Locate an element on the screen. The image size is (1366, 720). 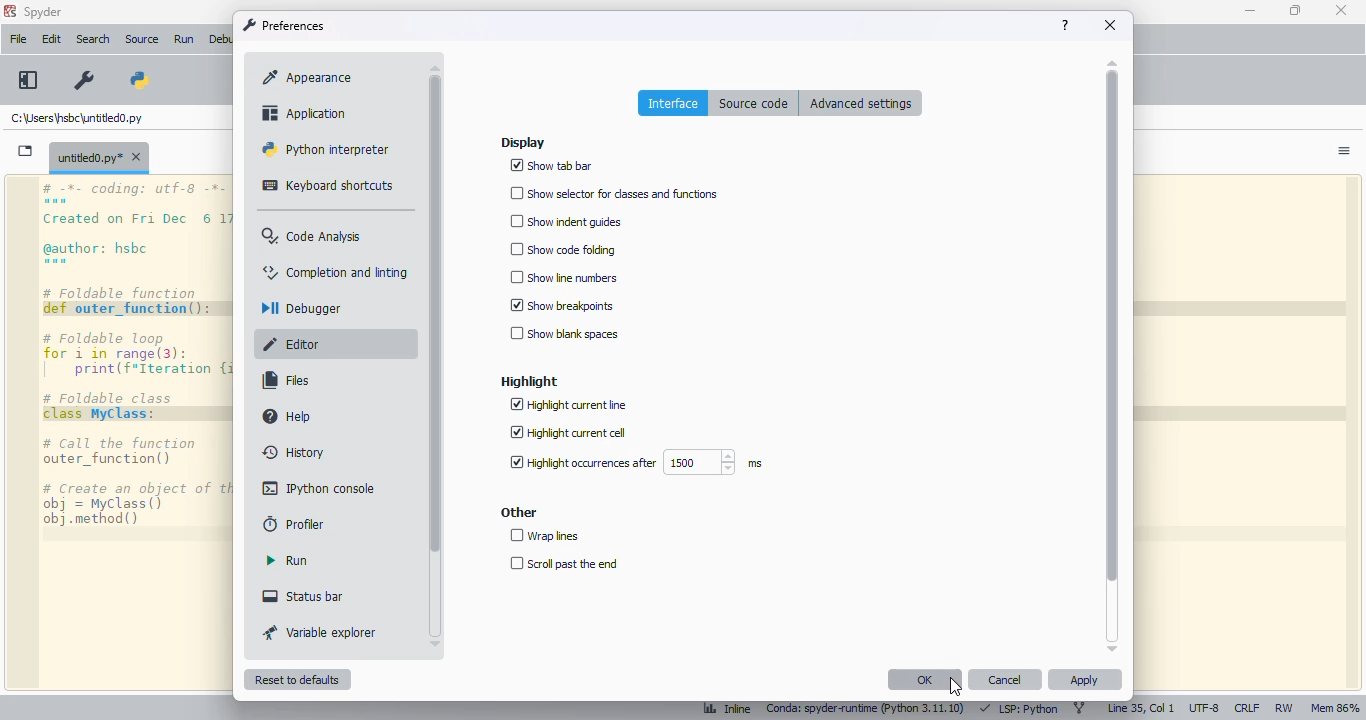
inline is located at coordinates (727, 710).